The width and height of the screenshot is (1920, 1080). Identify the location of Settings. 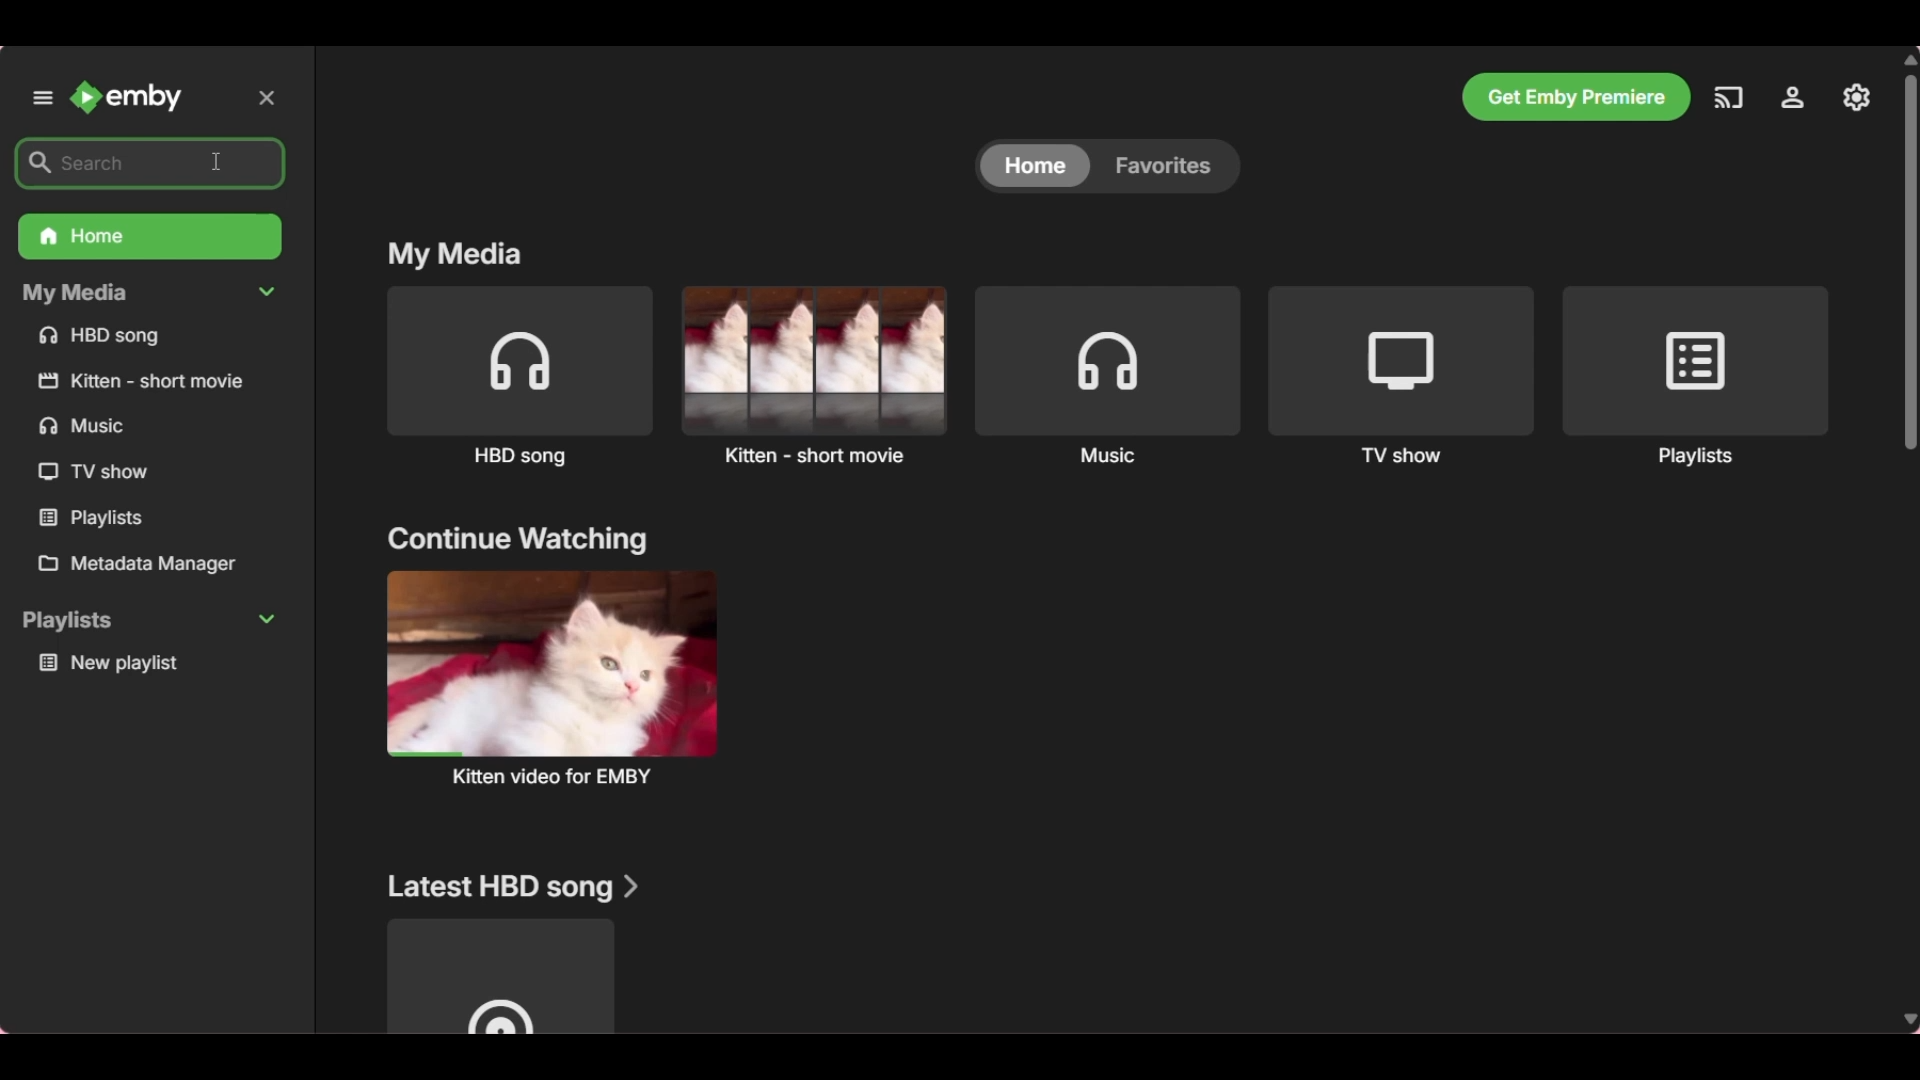
(1858, 98).